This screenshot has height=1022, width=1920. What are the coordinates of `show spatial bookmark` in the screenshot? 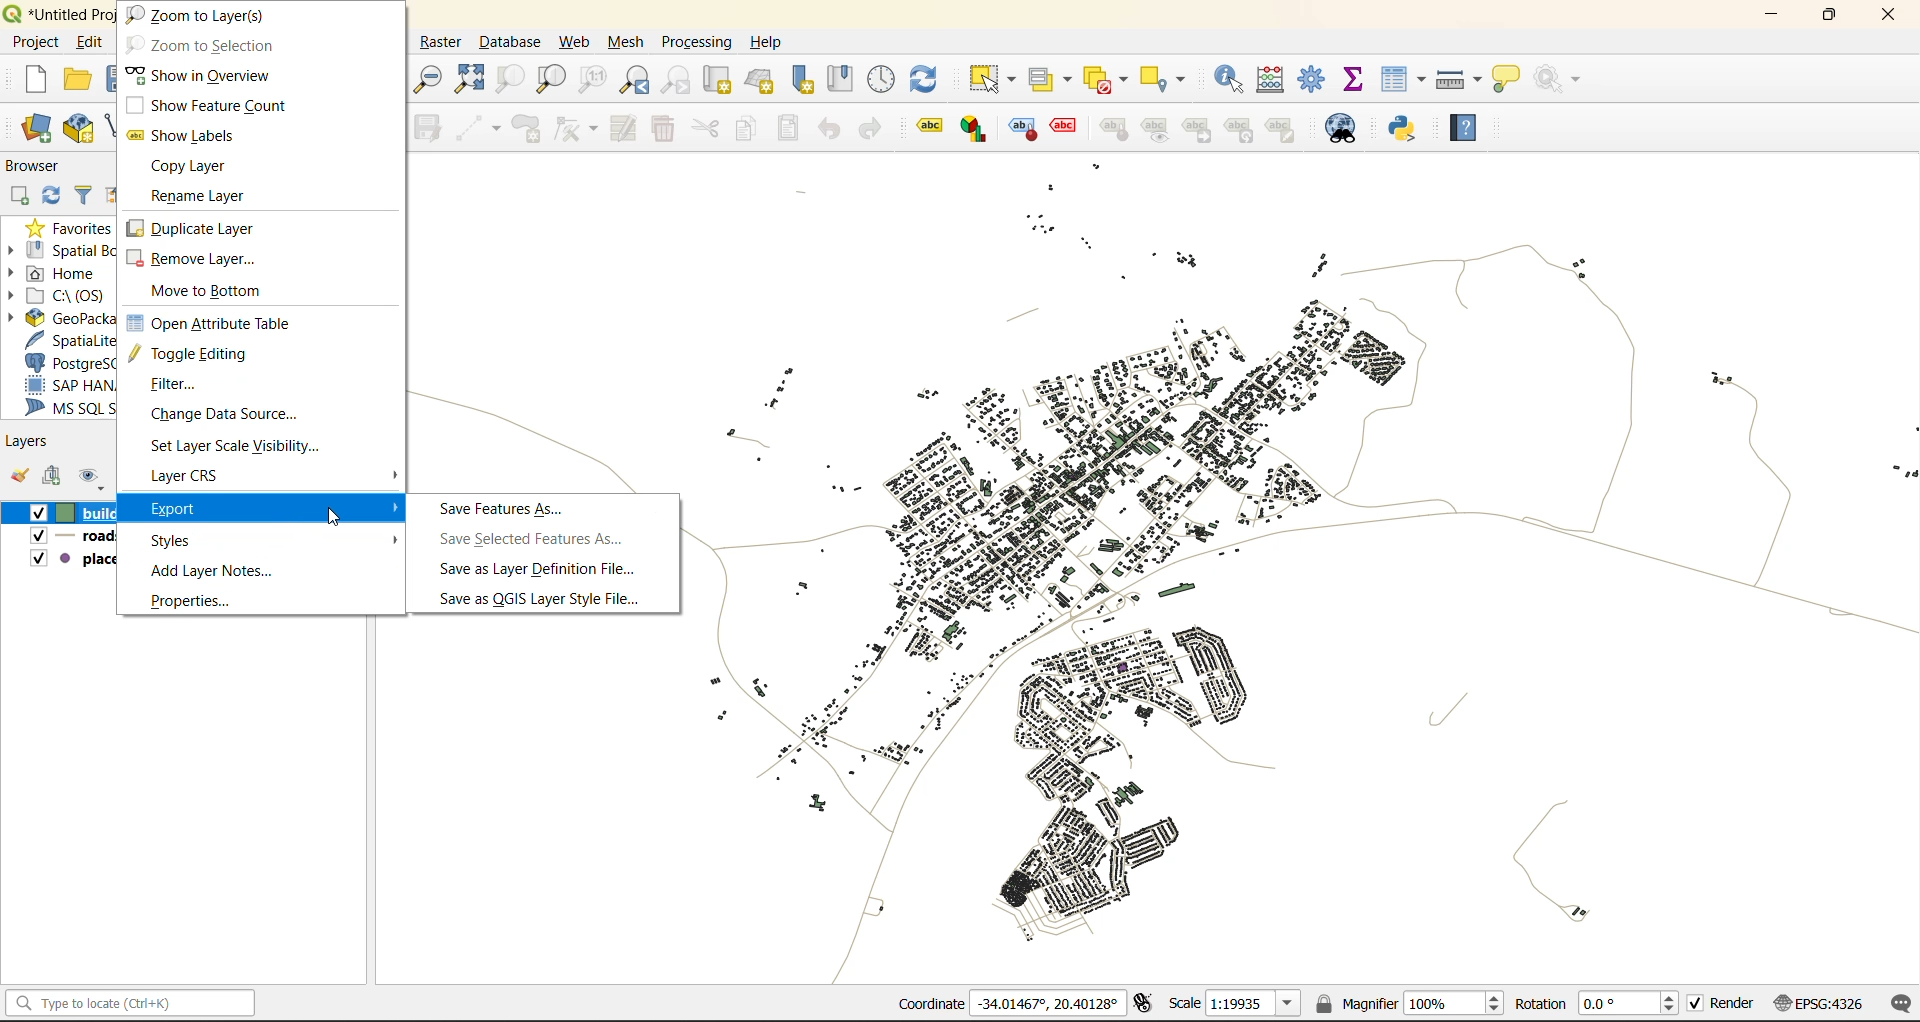 It's located at (844, 79).